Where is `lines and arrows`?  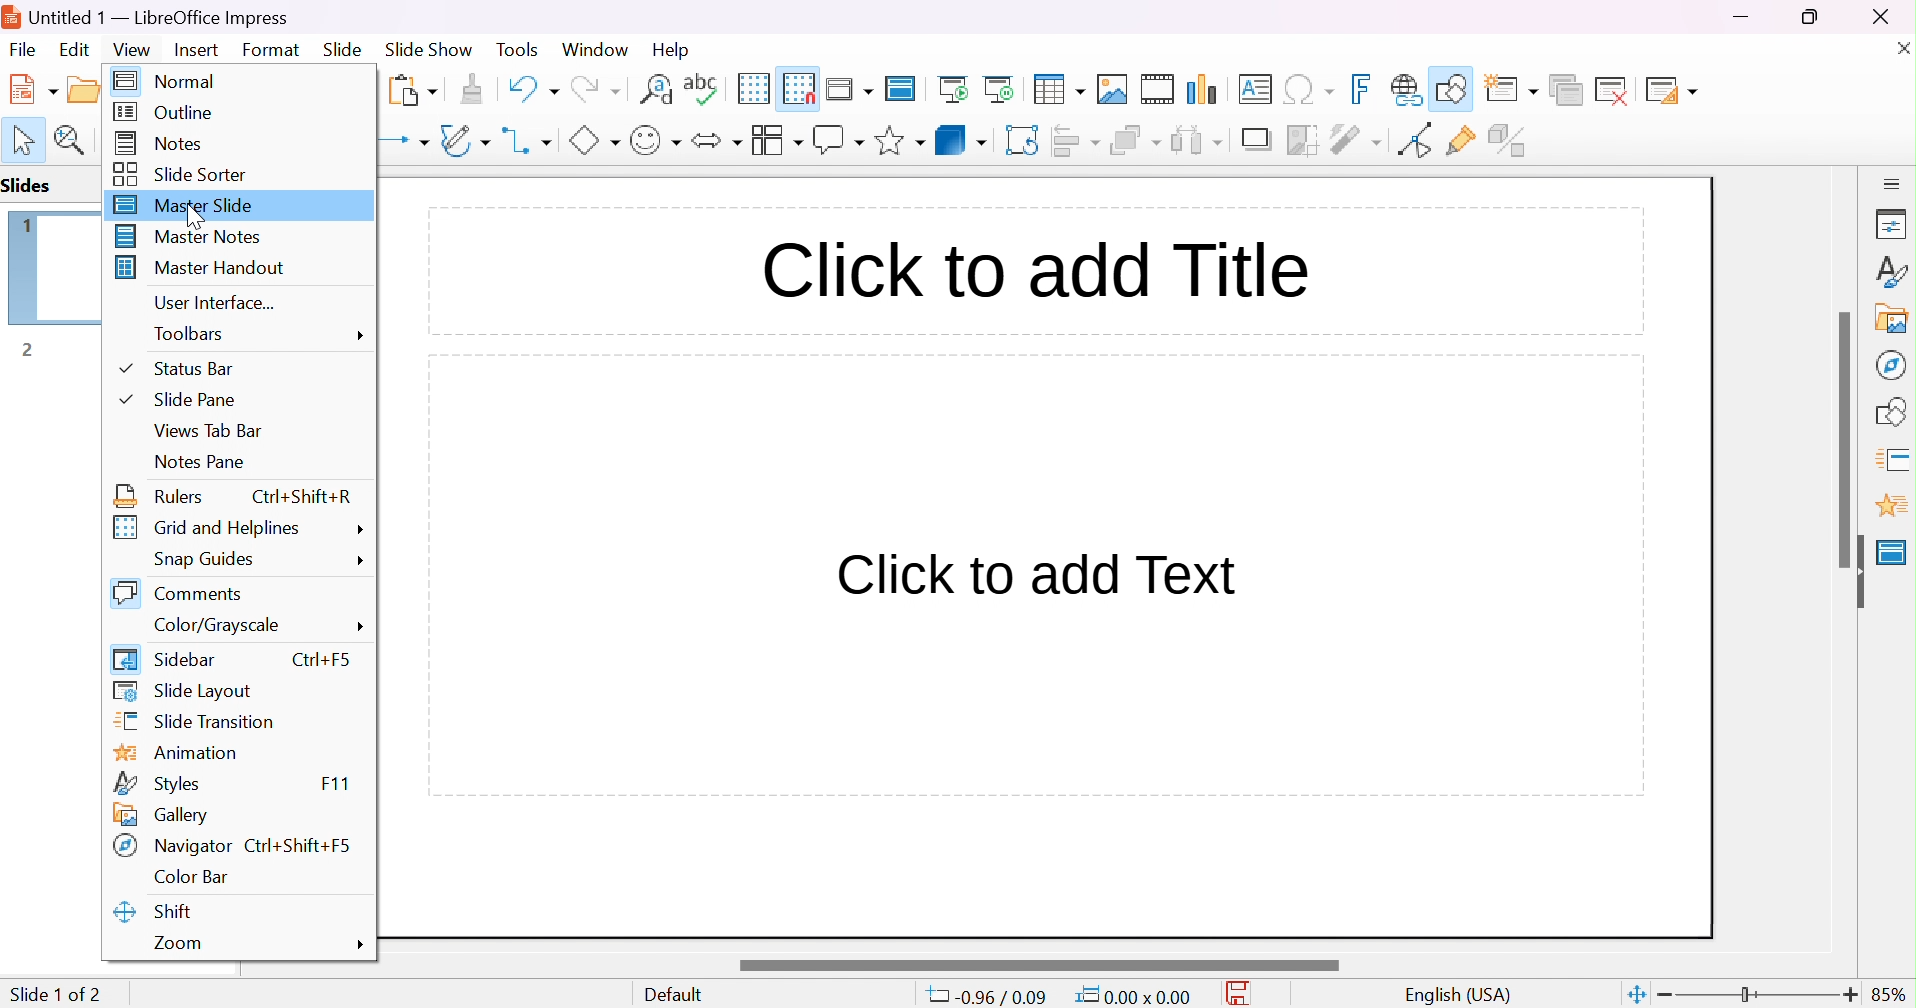 lines and arrows is located at coordinates (403, 141).